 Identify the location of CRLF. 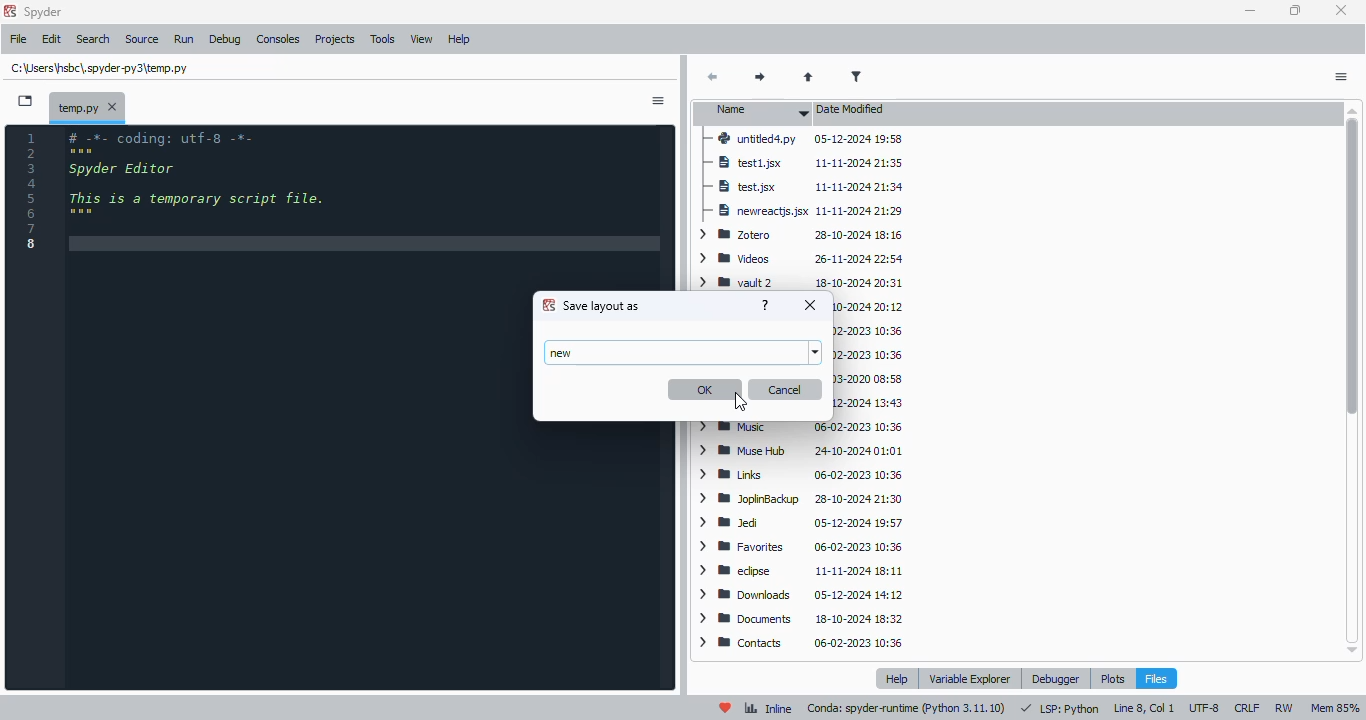
(1246, 707).